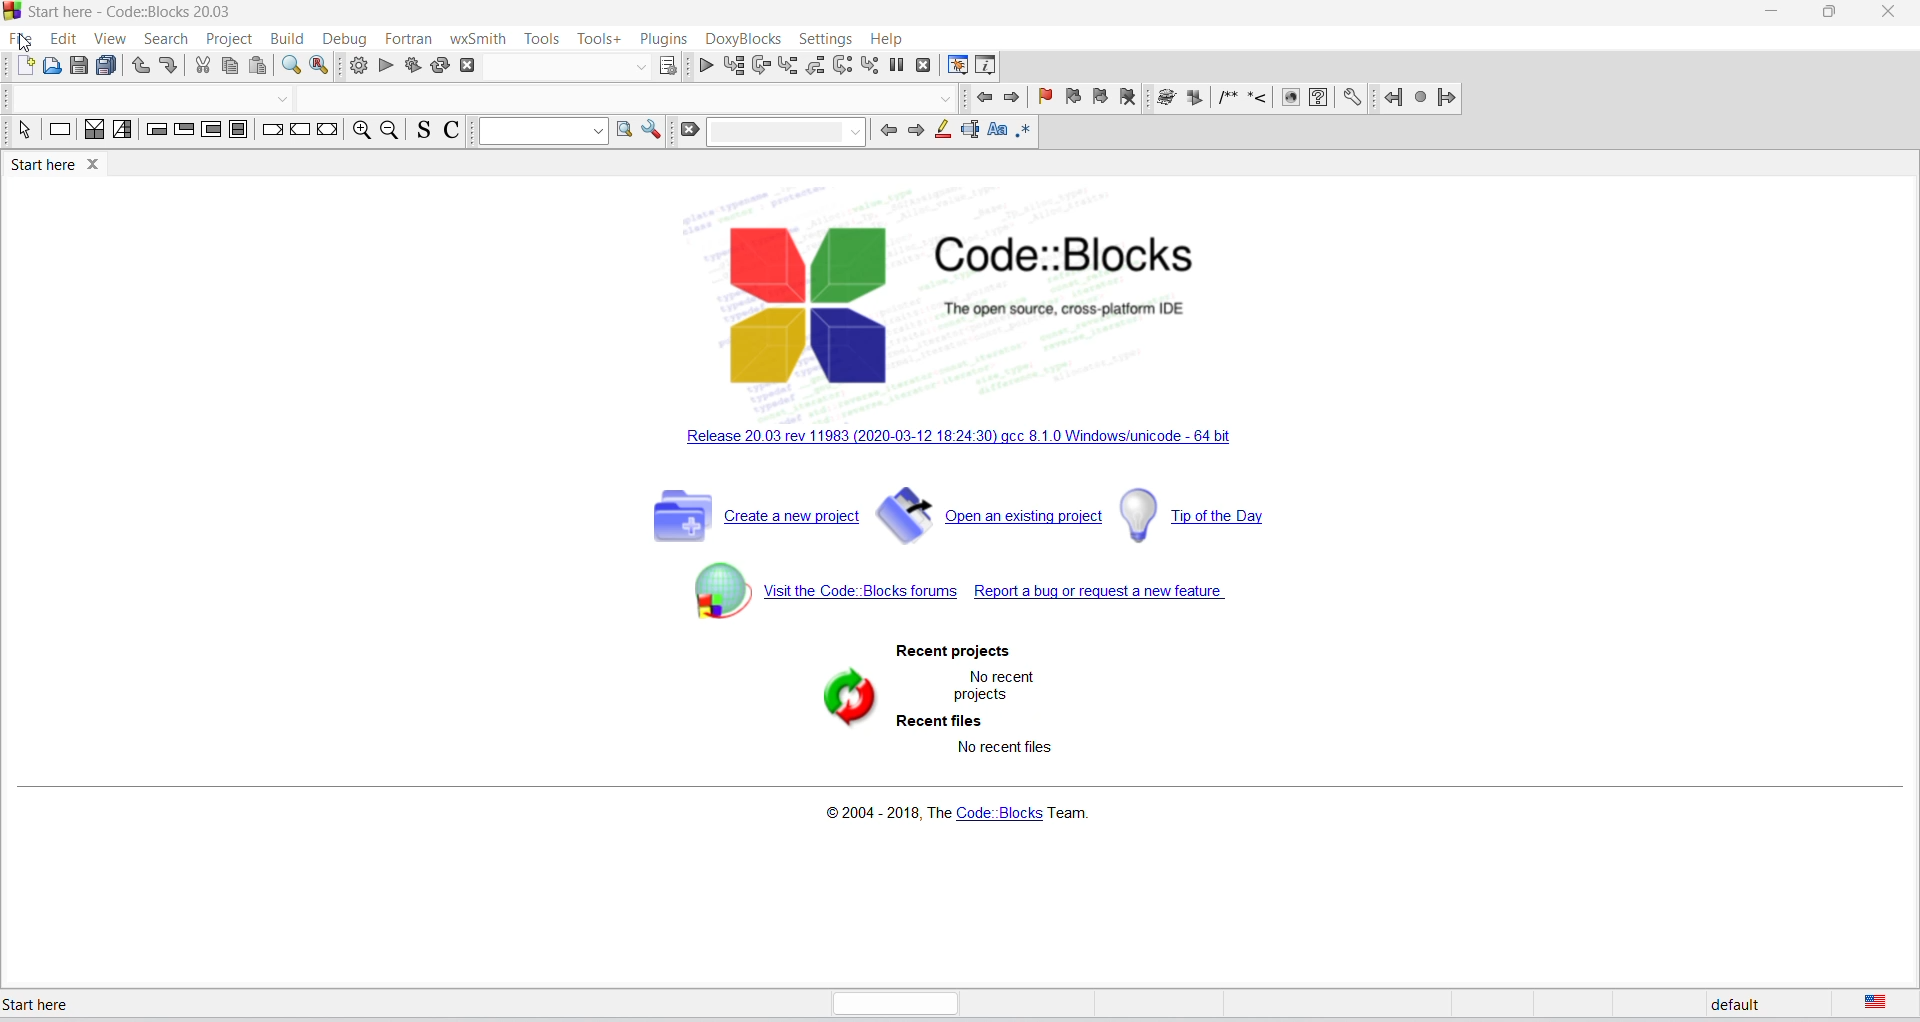 The width and height of the screenshot is (1920, 1022). I want to click on code blocks logo, so click(968, 293).